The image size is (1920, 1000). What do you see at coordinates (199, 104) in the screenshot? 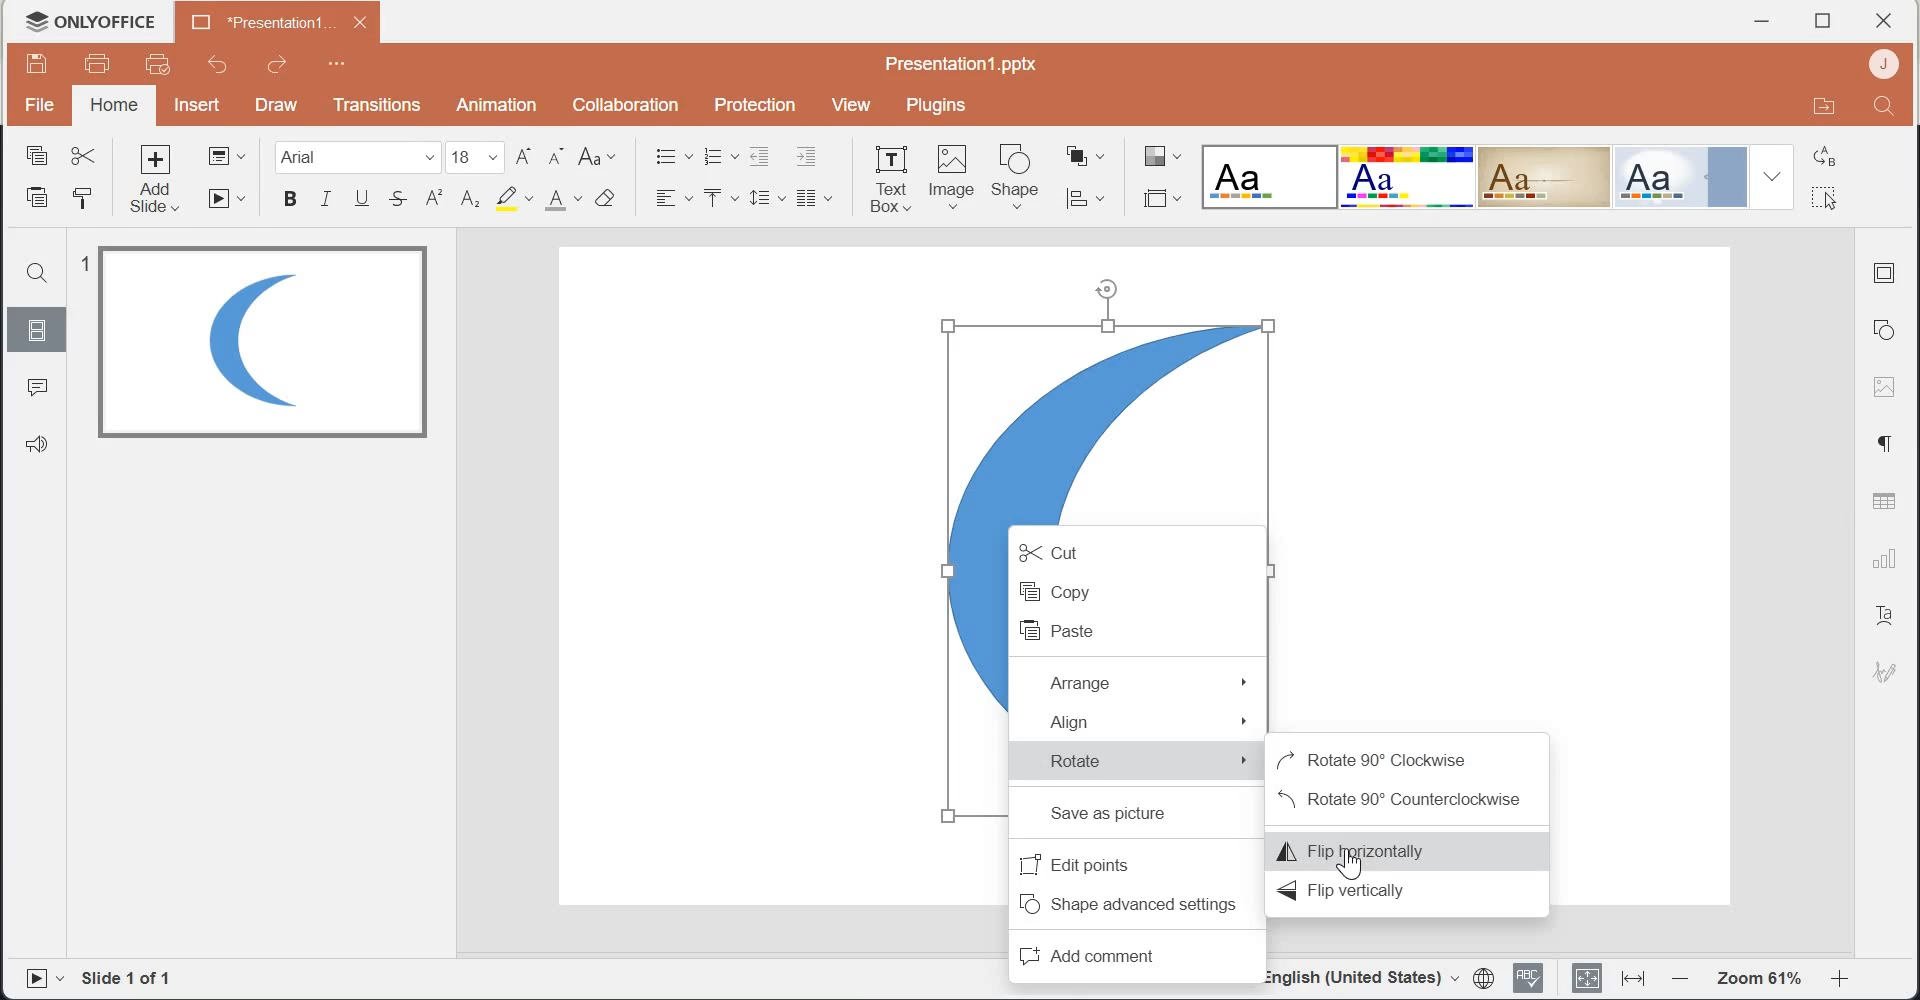
I see `Insert` at bounding box center [199, 104].